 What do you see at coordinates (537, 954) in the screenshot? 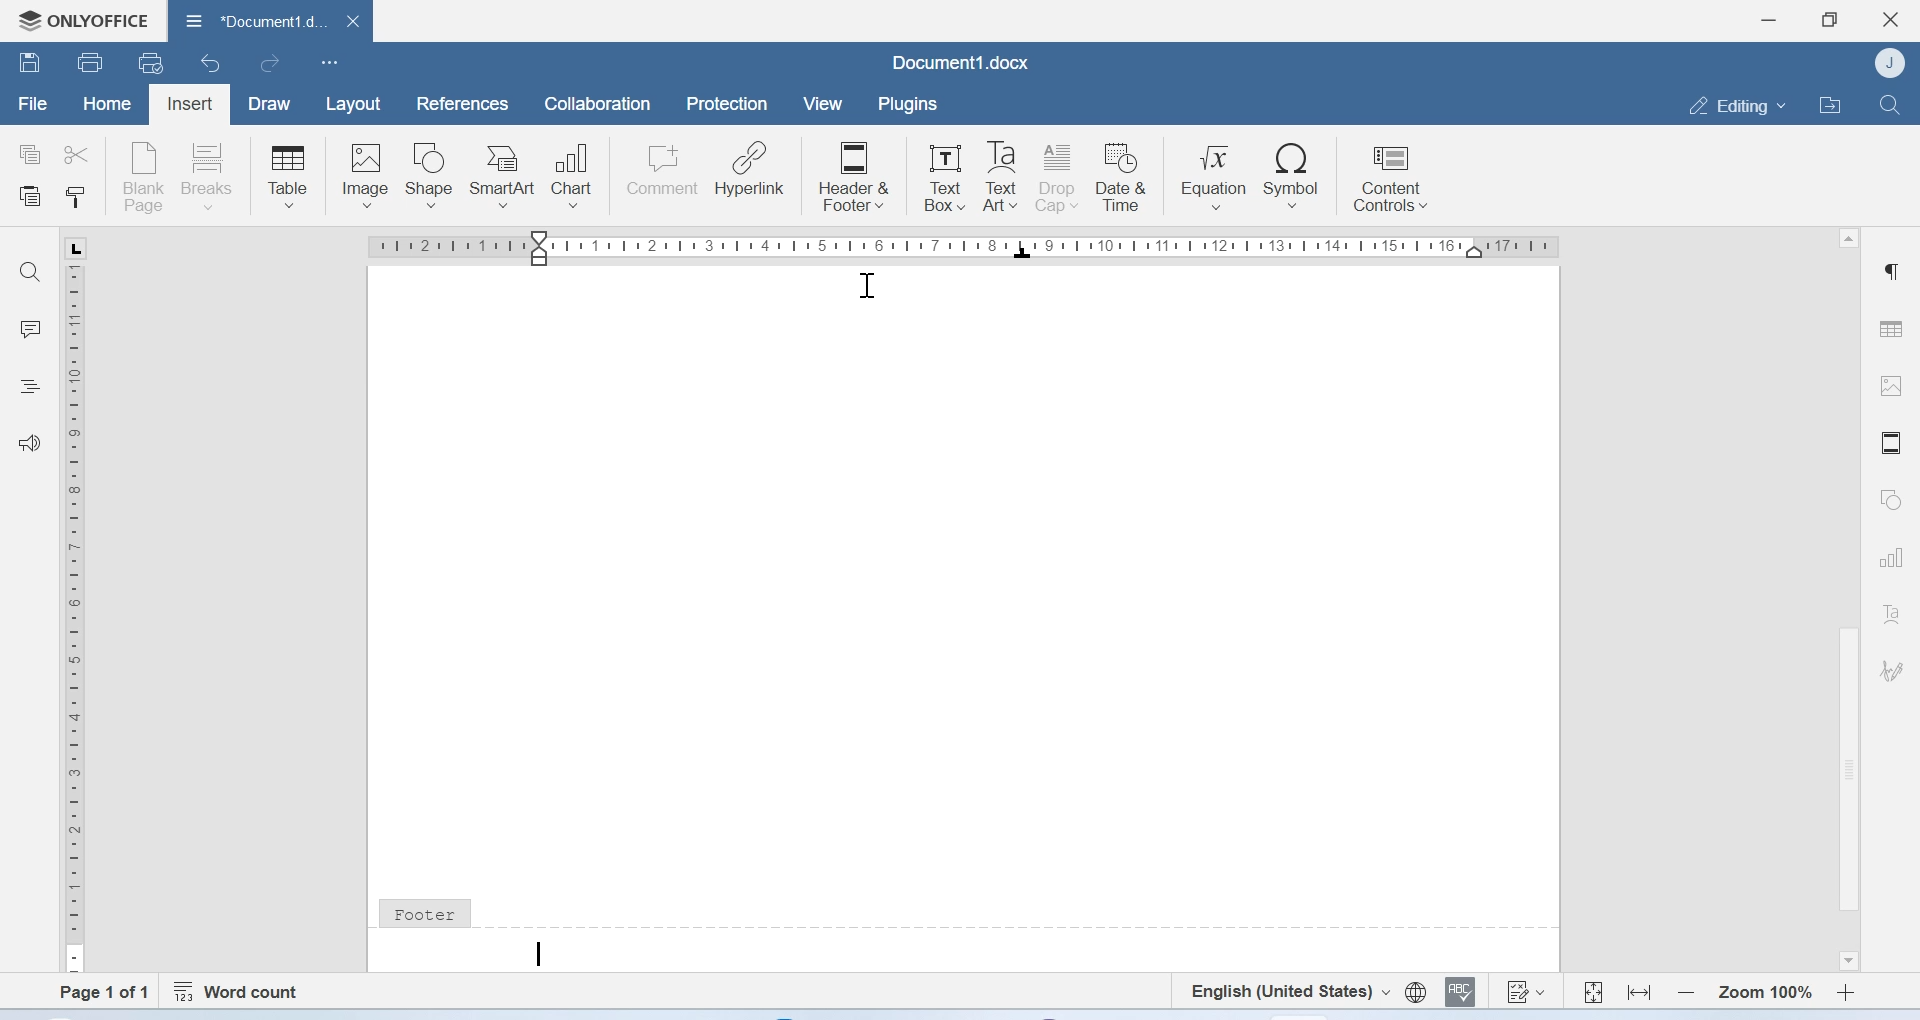
I see `text cursor` at bounding box center [537, 954].